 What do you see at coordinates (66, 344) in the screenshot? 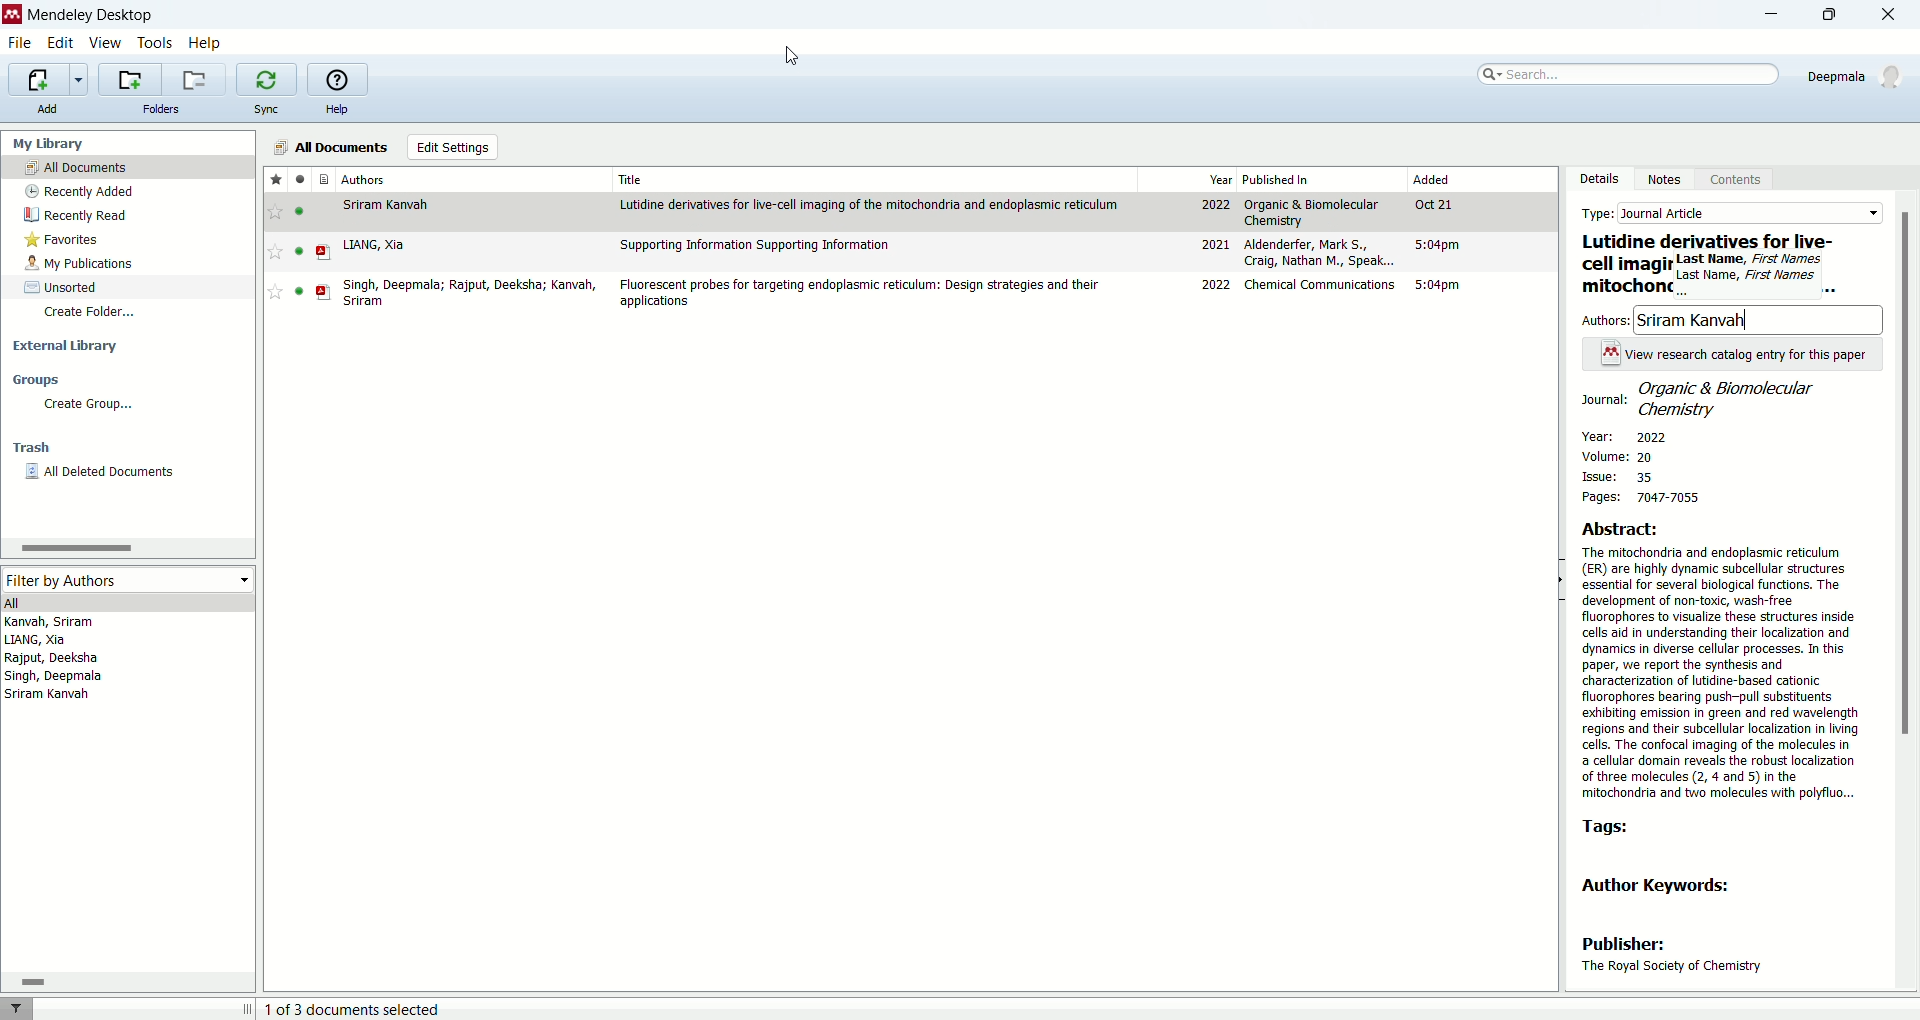
I see `external library` at bounding box center [66, 344].